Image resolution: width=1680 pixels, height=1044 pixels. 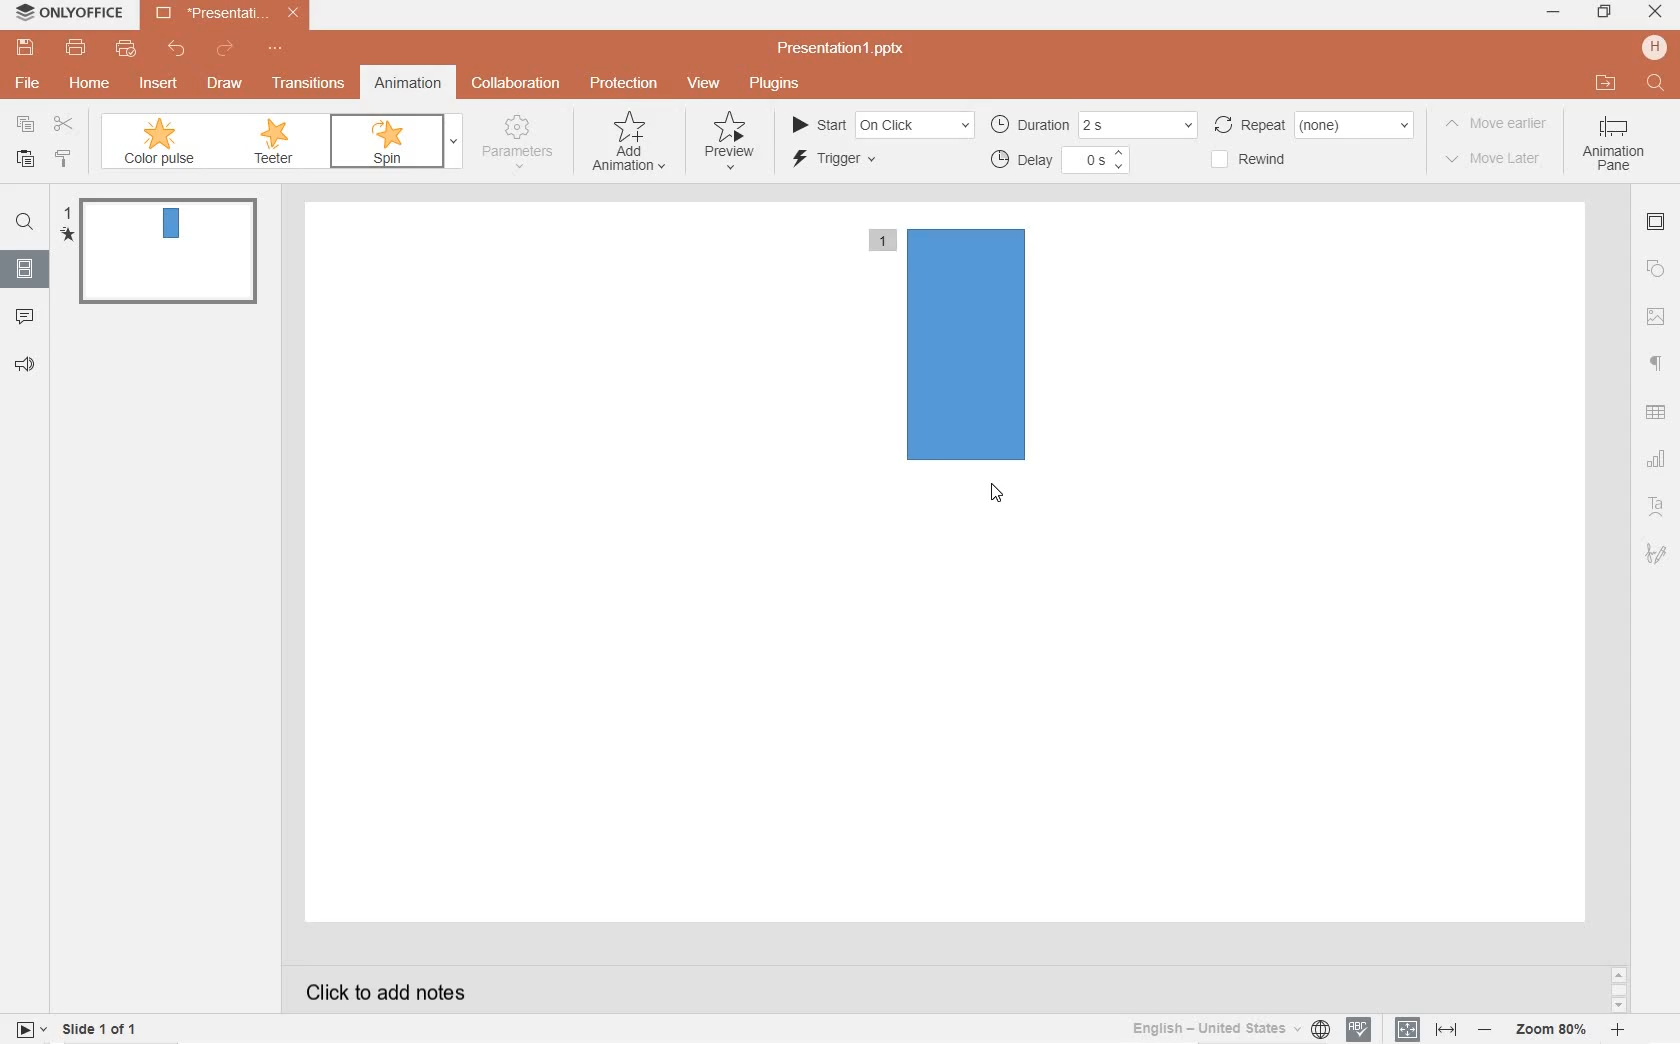 What do you see at coordinates (31, 1028) in the screenshot?
I see `start slide show` at bounding box center [31, 1028].